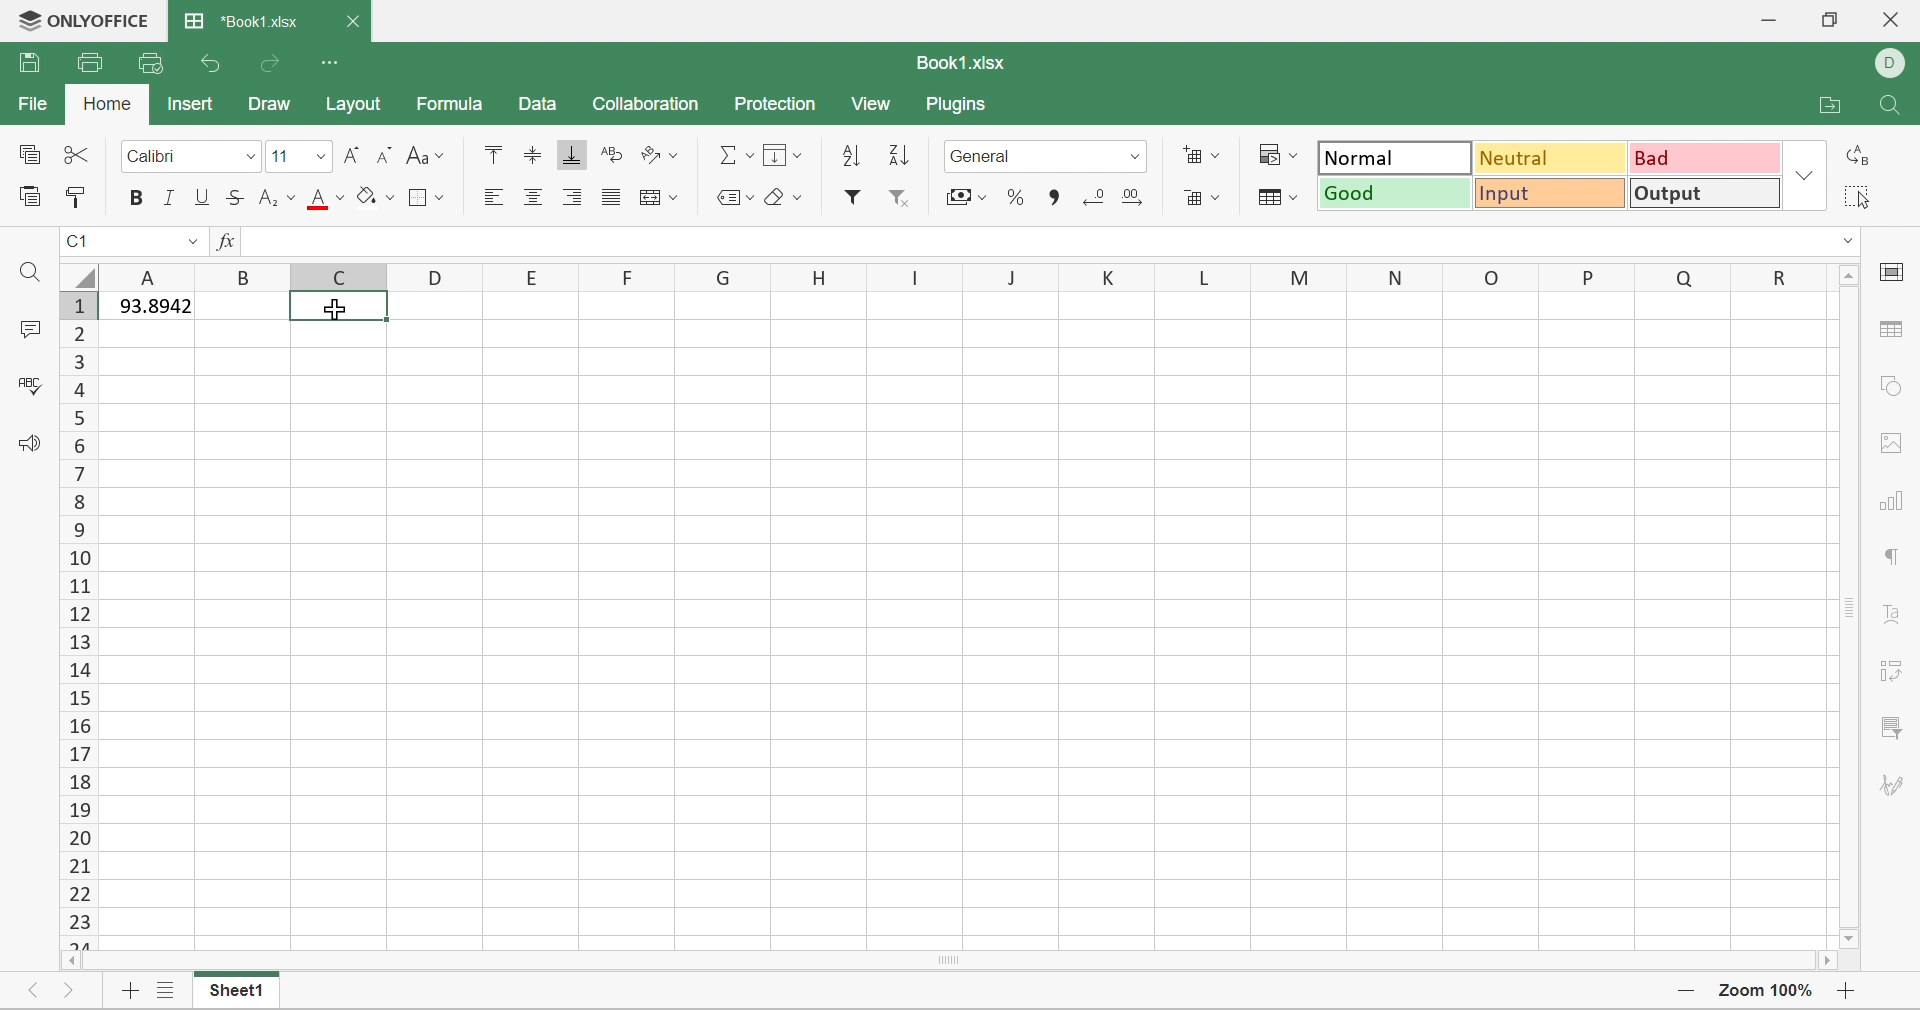 The width and height of the screenshot is (1920, 1010). I want to click on Conditional formatting, so click(1279, 154).